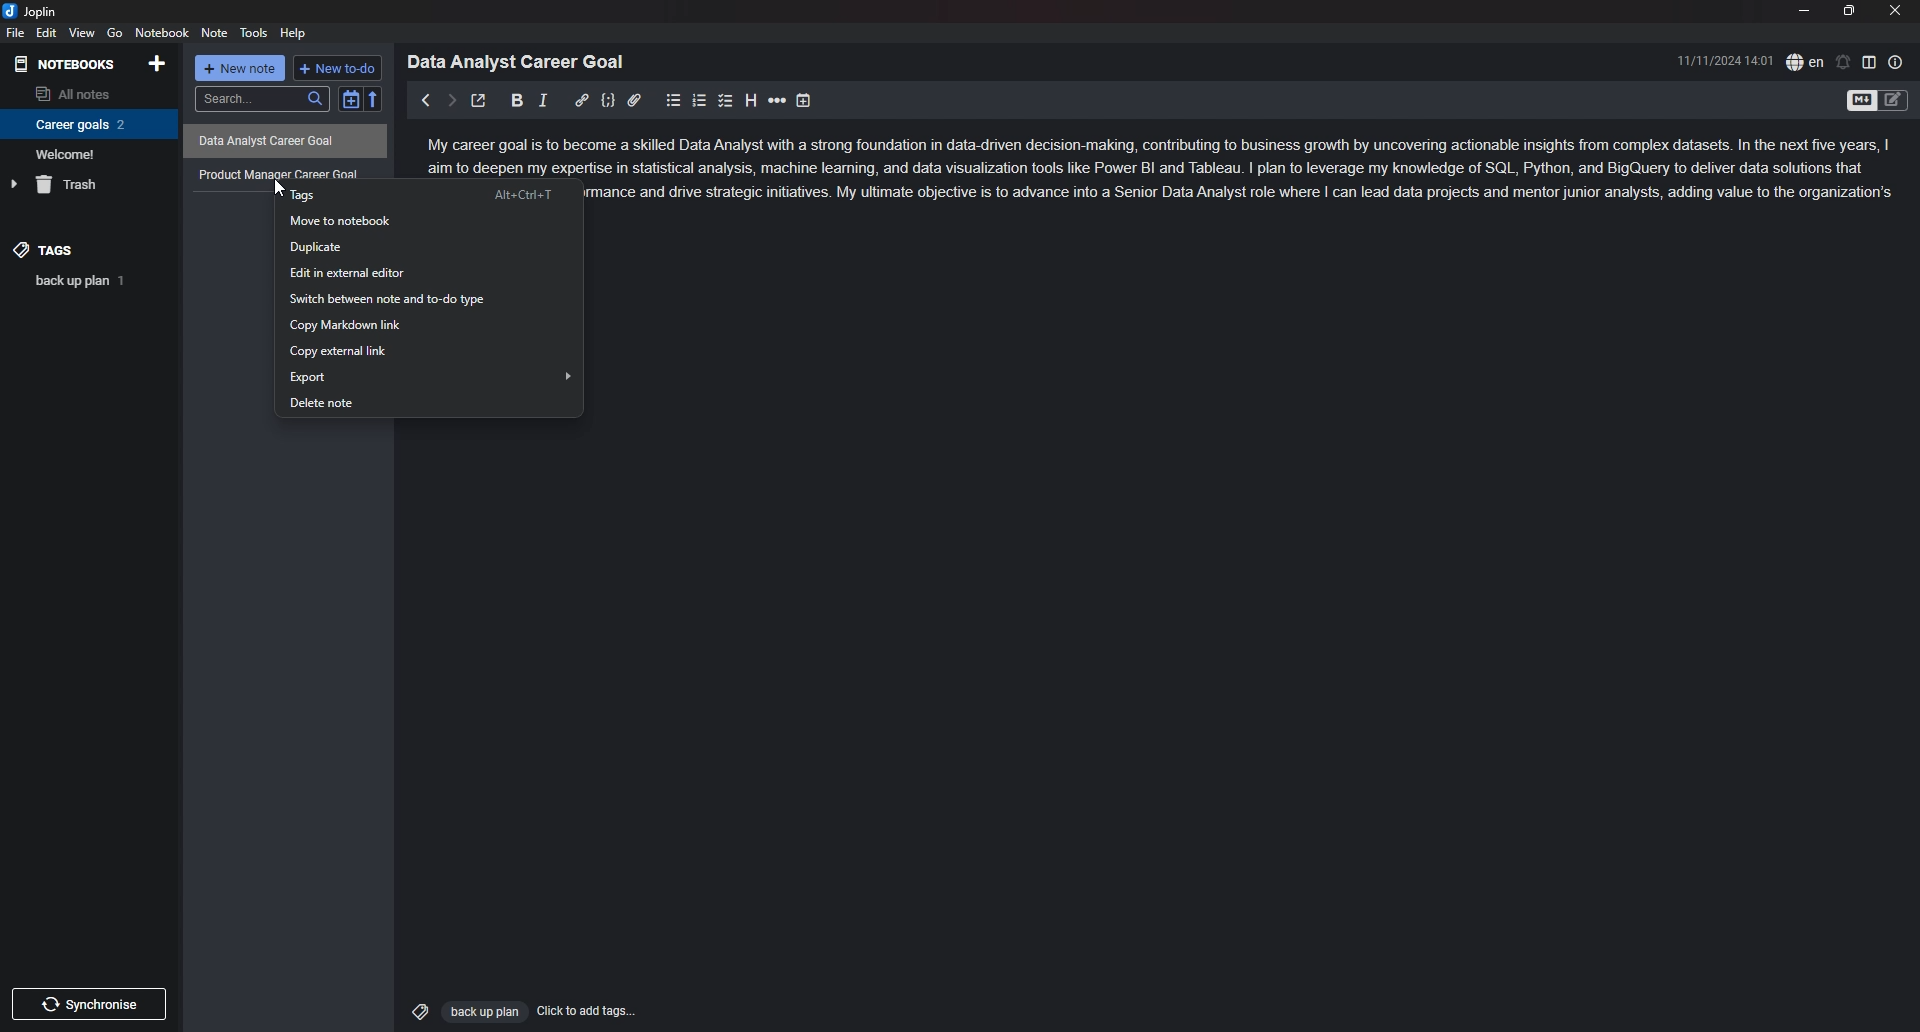 The width and height of the screenshot is (1920, 1032). I want to click on Click to add tags..., so click(588, 1011).